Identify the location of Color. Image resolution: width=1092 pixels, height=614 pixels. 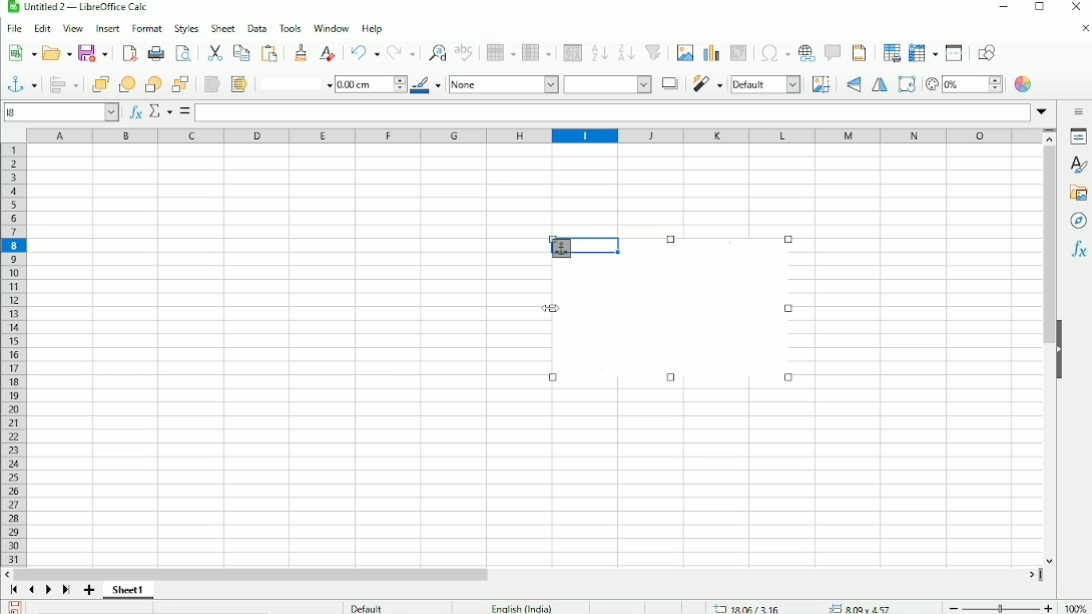
(1025, 84).